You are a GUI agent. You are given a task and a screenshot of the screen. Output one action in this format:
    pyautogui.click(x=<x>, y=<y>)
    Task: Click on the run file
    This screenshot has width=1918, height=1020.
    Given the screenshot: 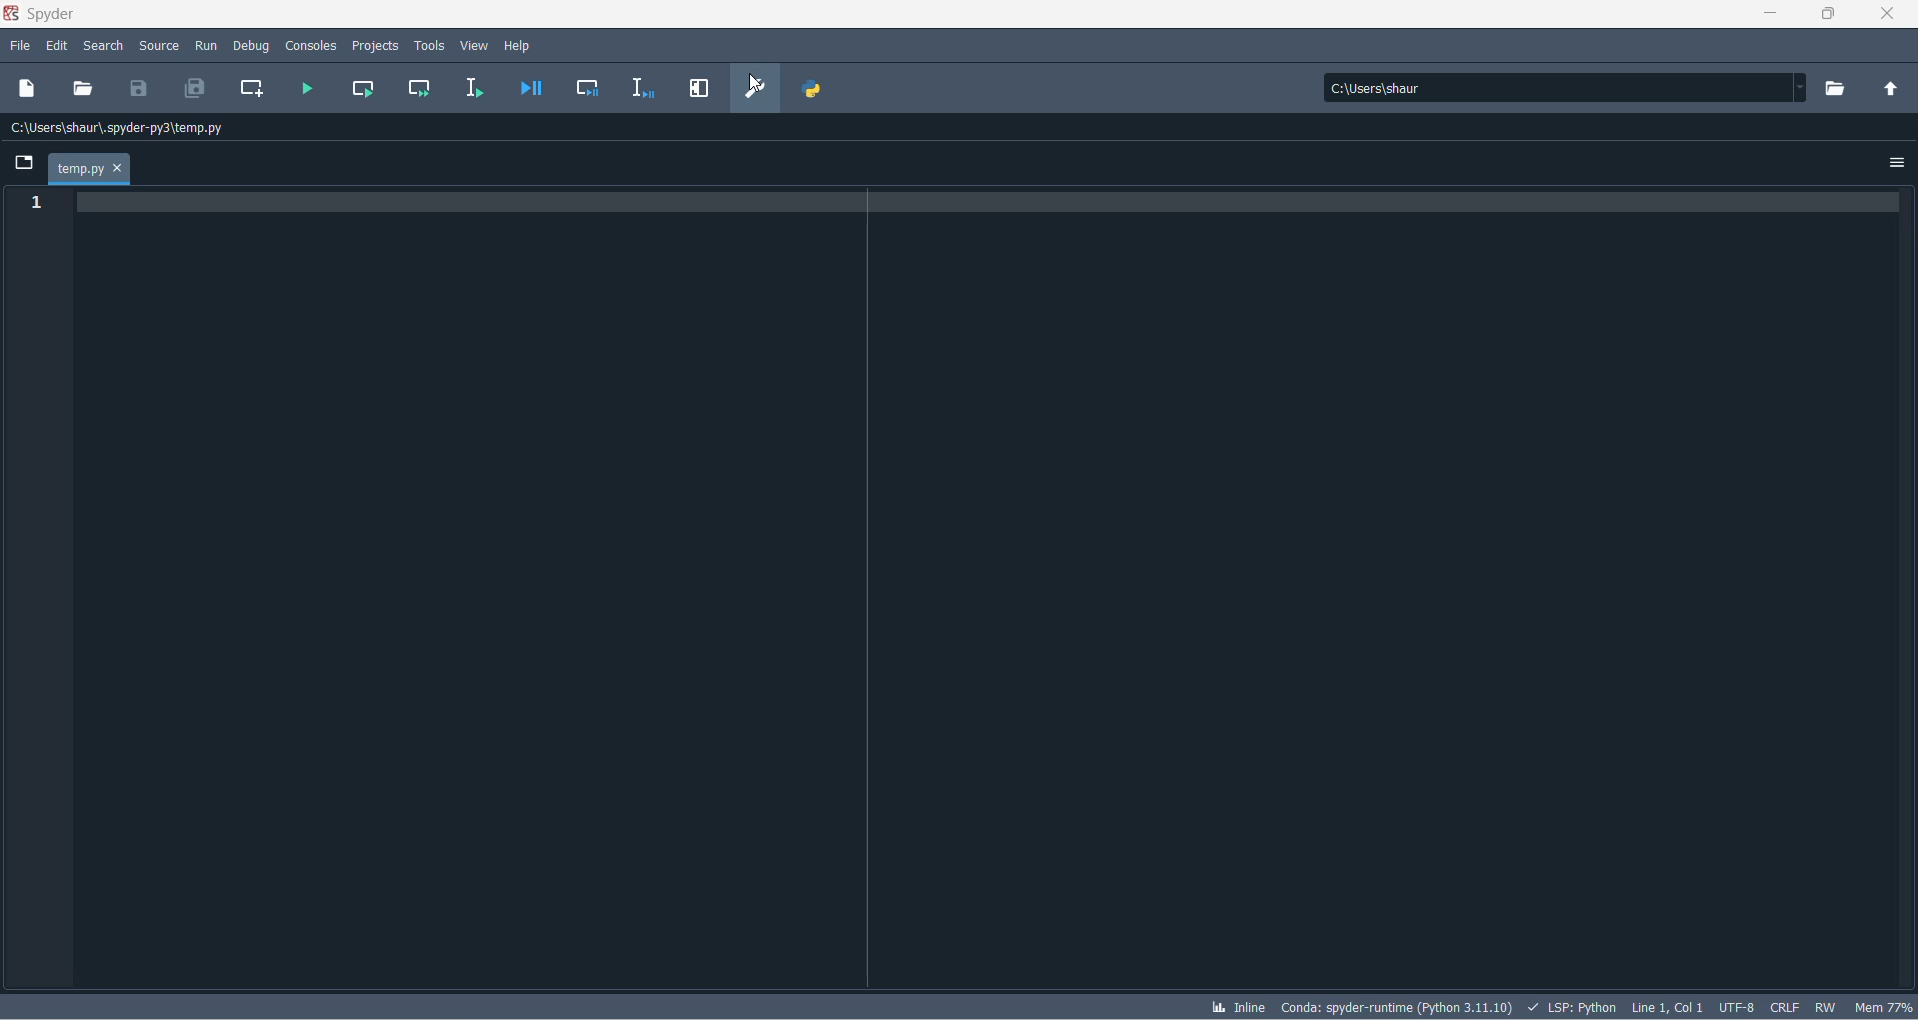 What is the action you would take?
    pyautogui.click(x=308, y=89)
    